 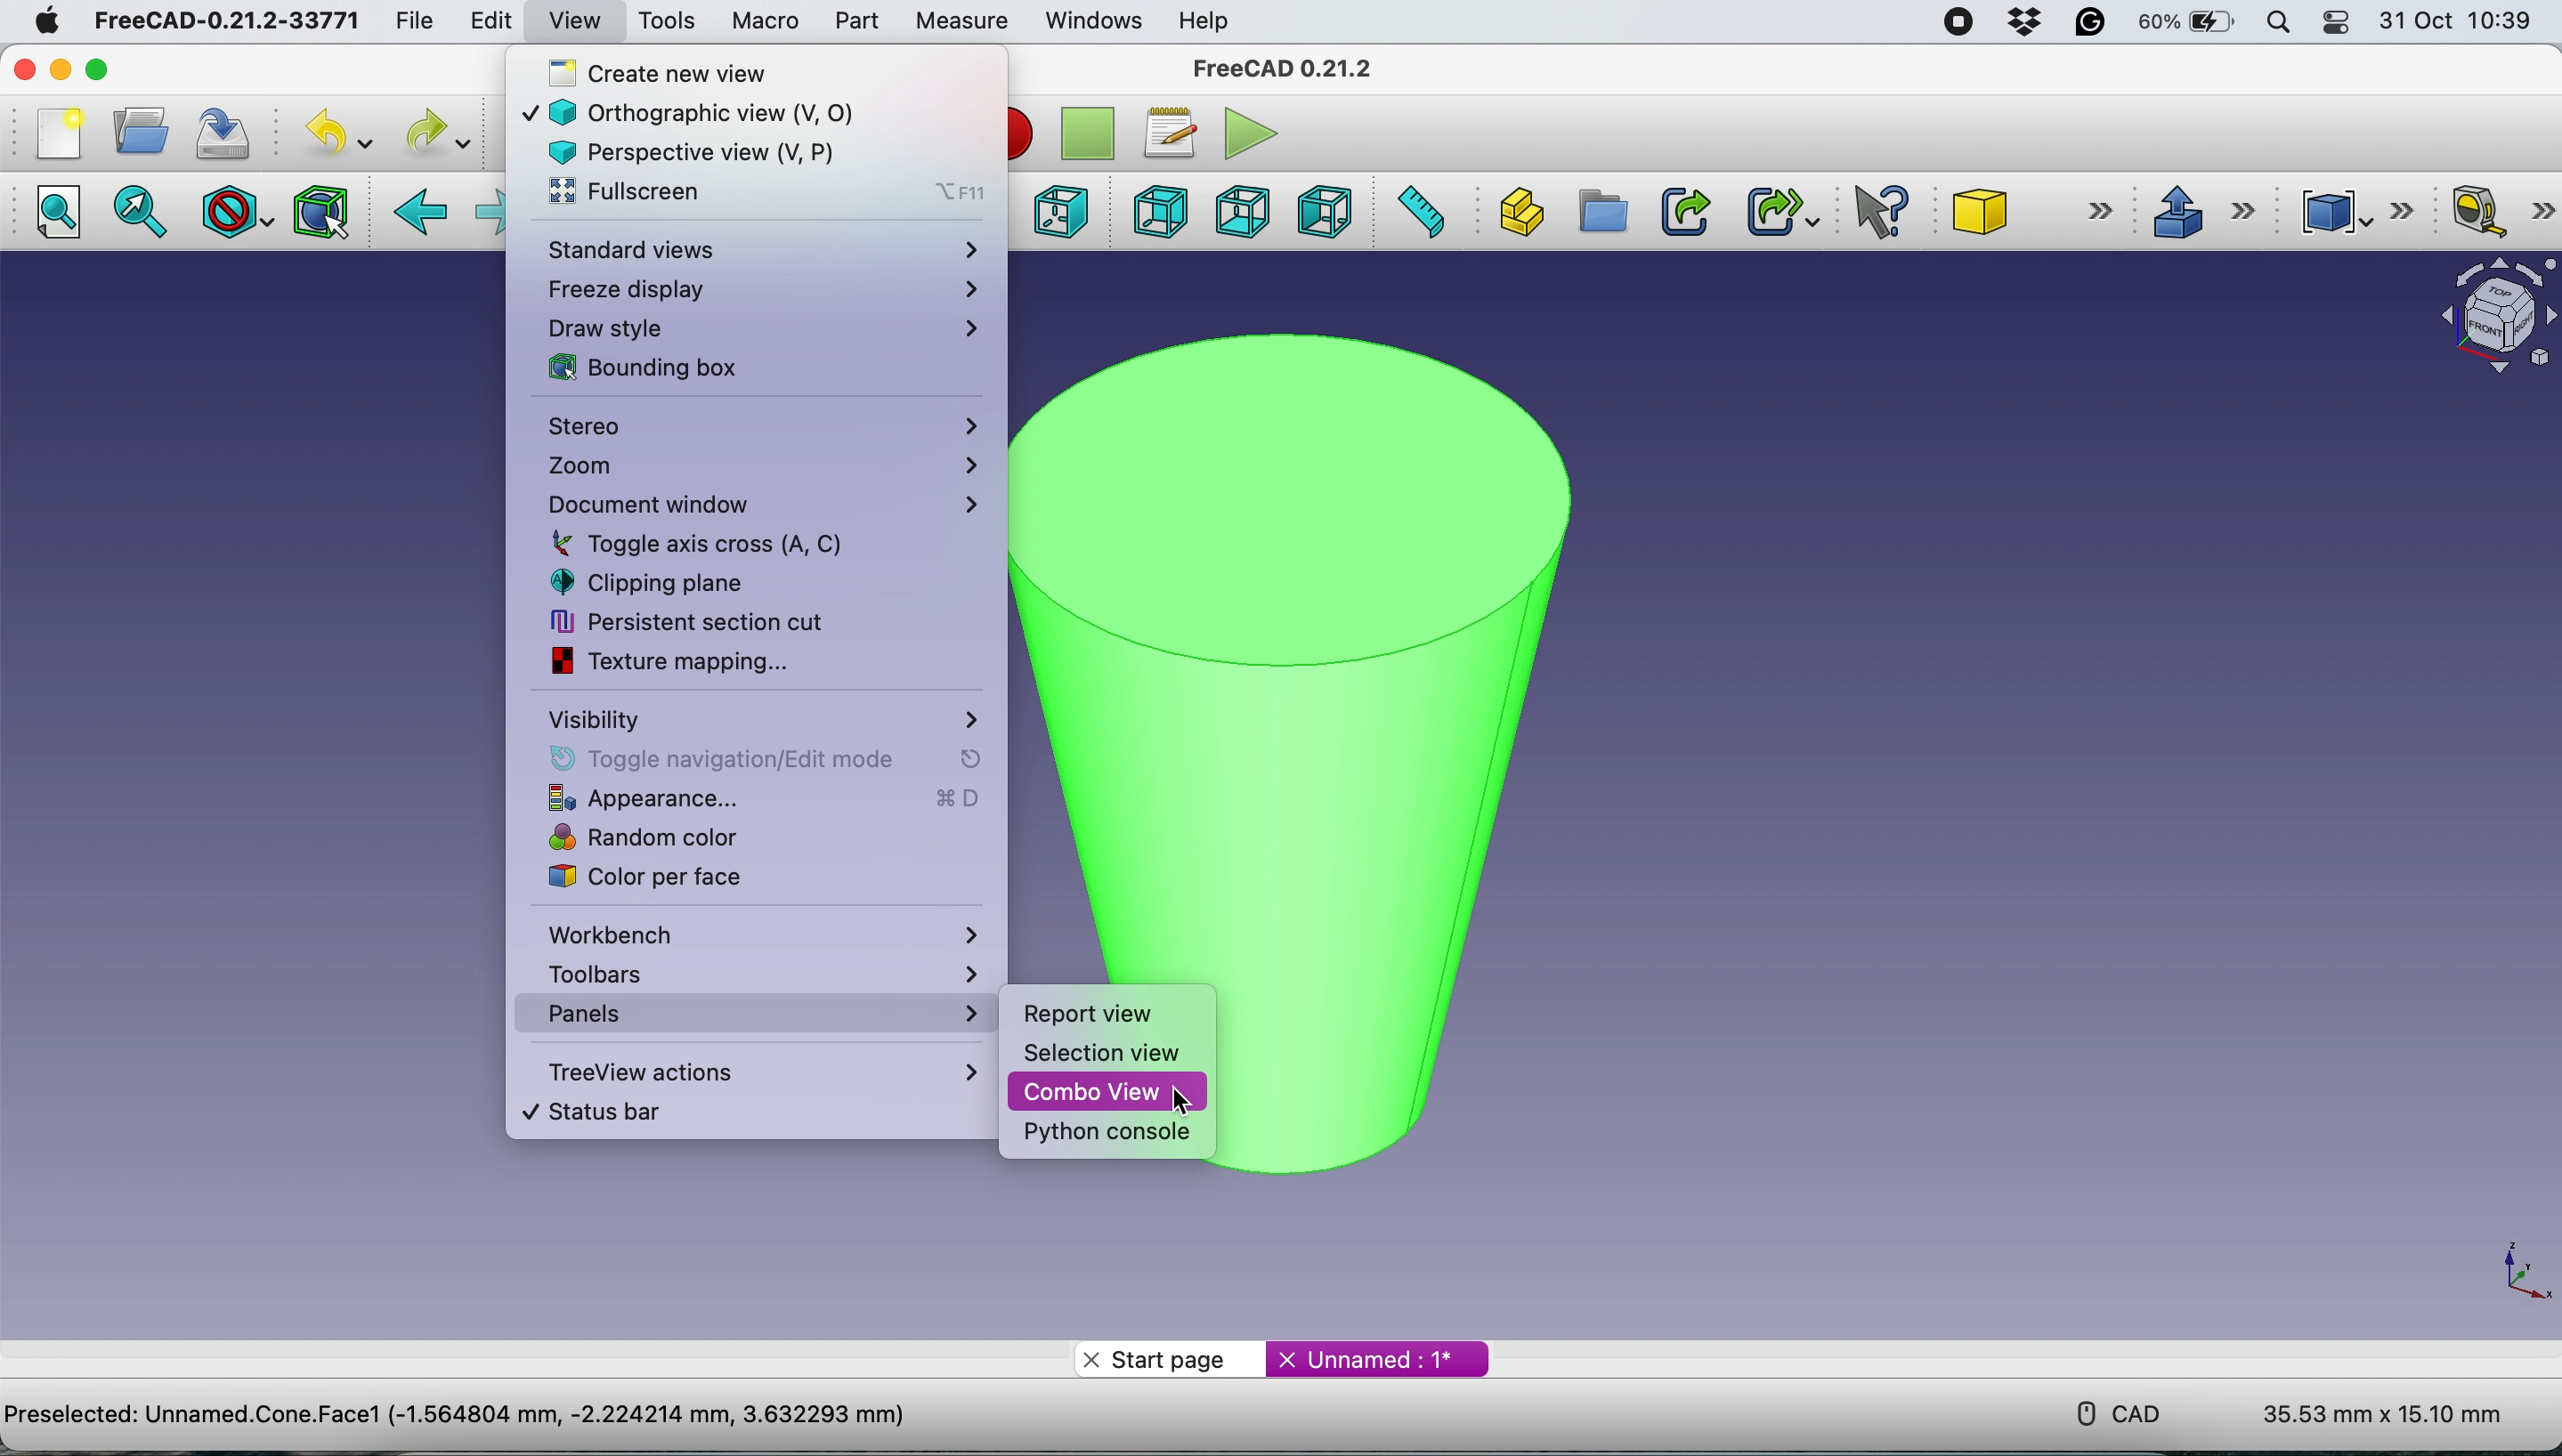 I want to click on workbench, so click(x=765, y=933).